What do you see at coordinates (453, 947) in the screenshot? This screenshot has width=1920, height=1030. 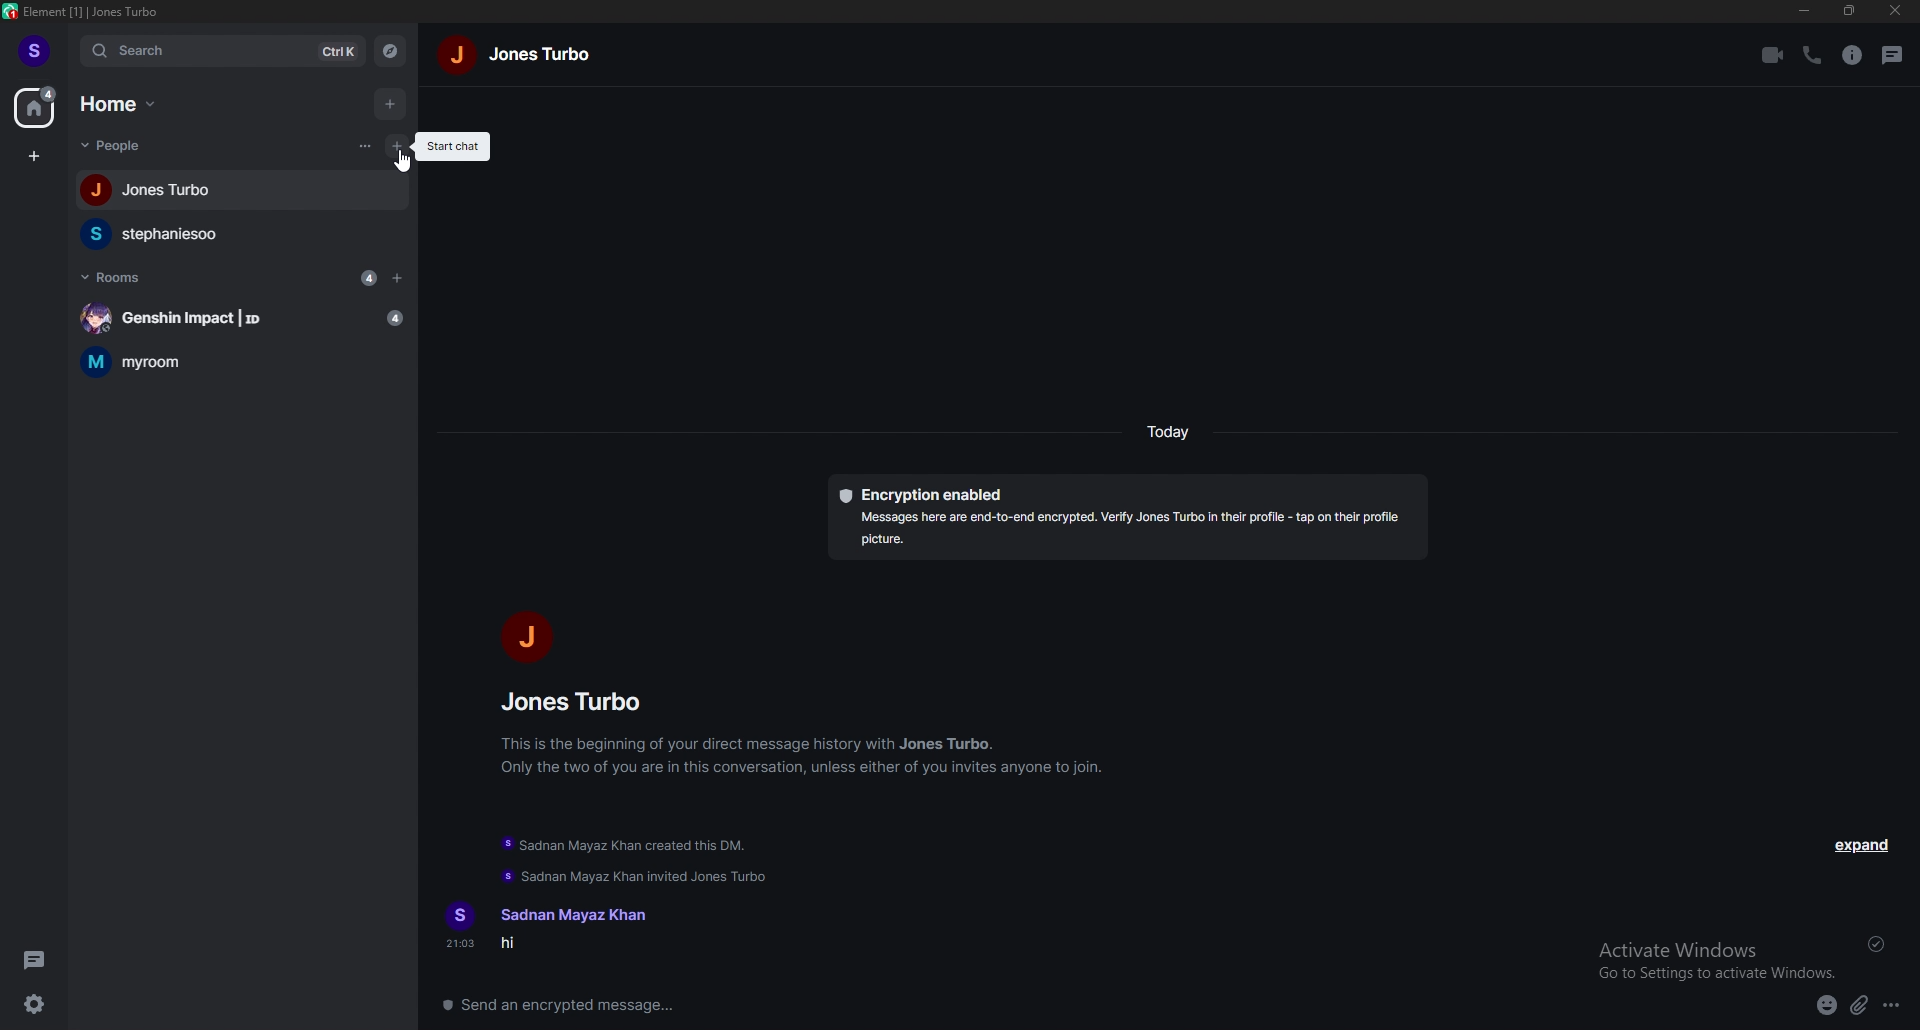 I see `21:03` at bounding box center [453, 947].